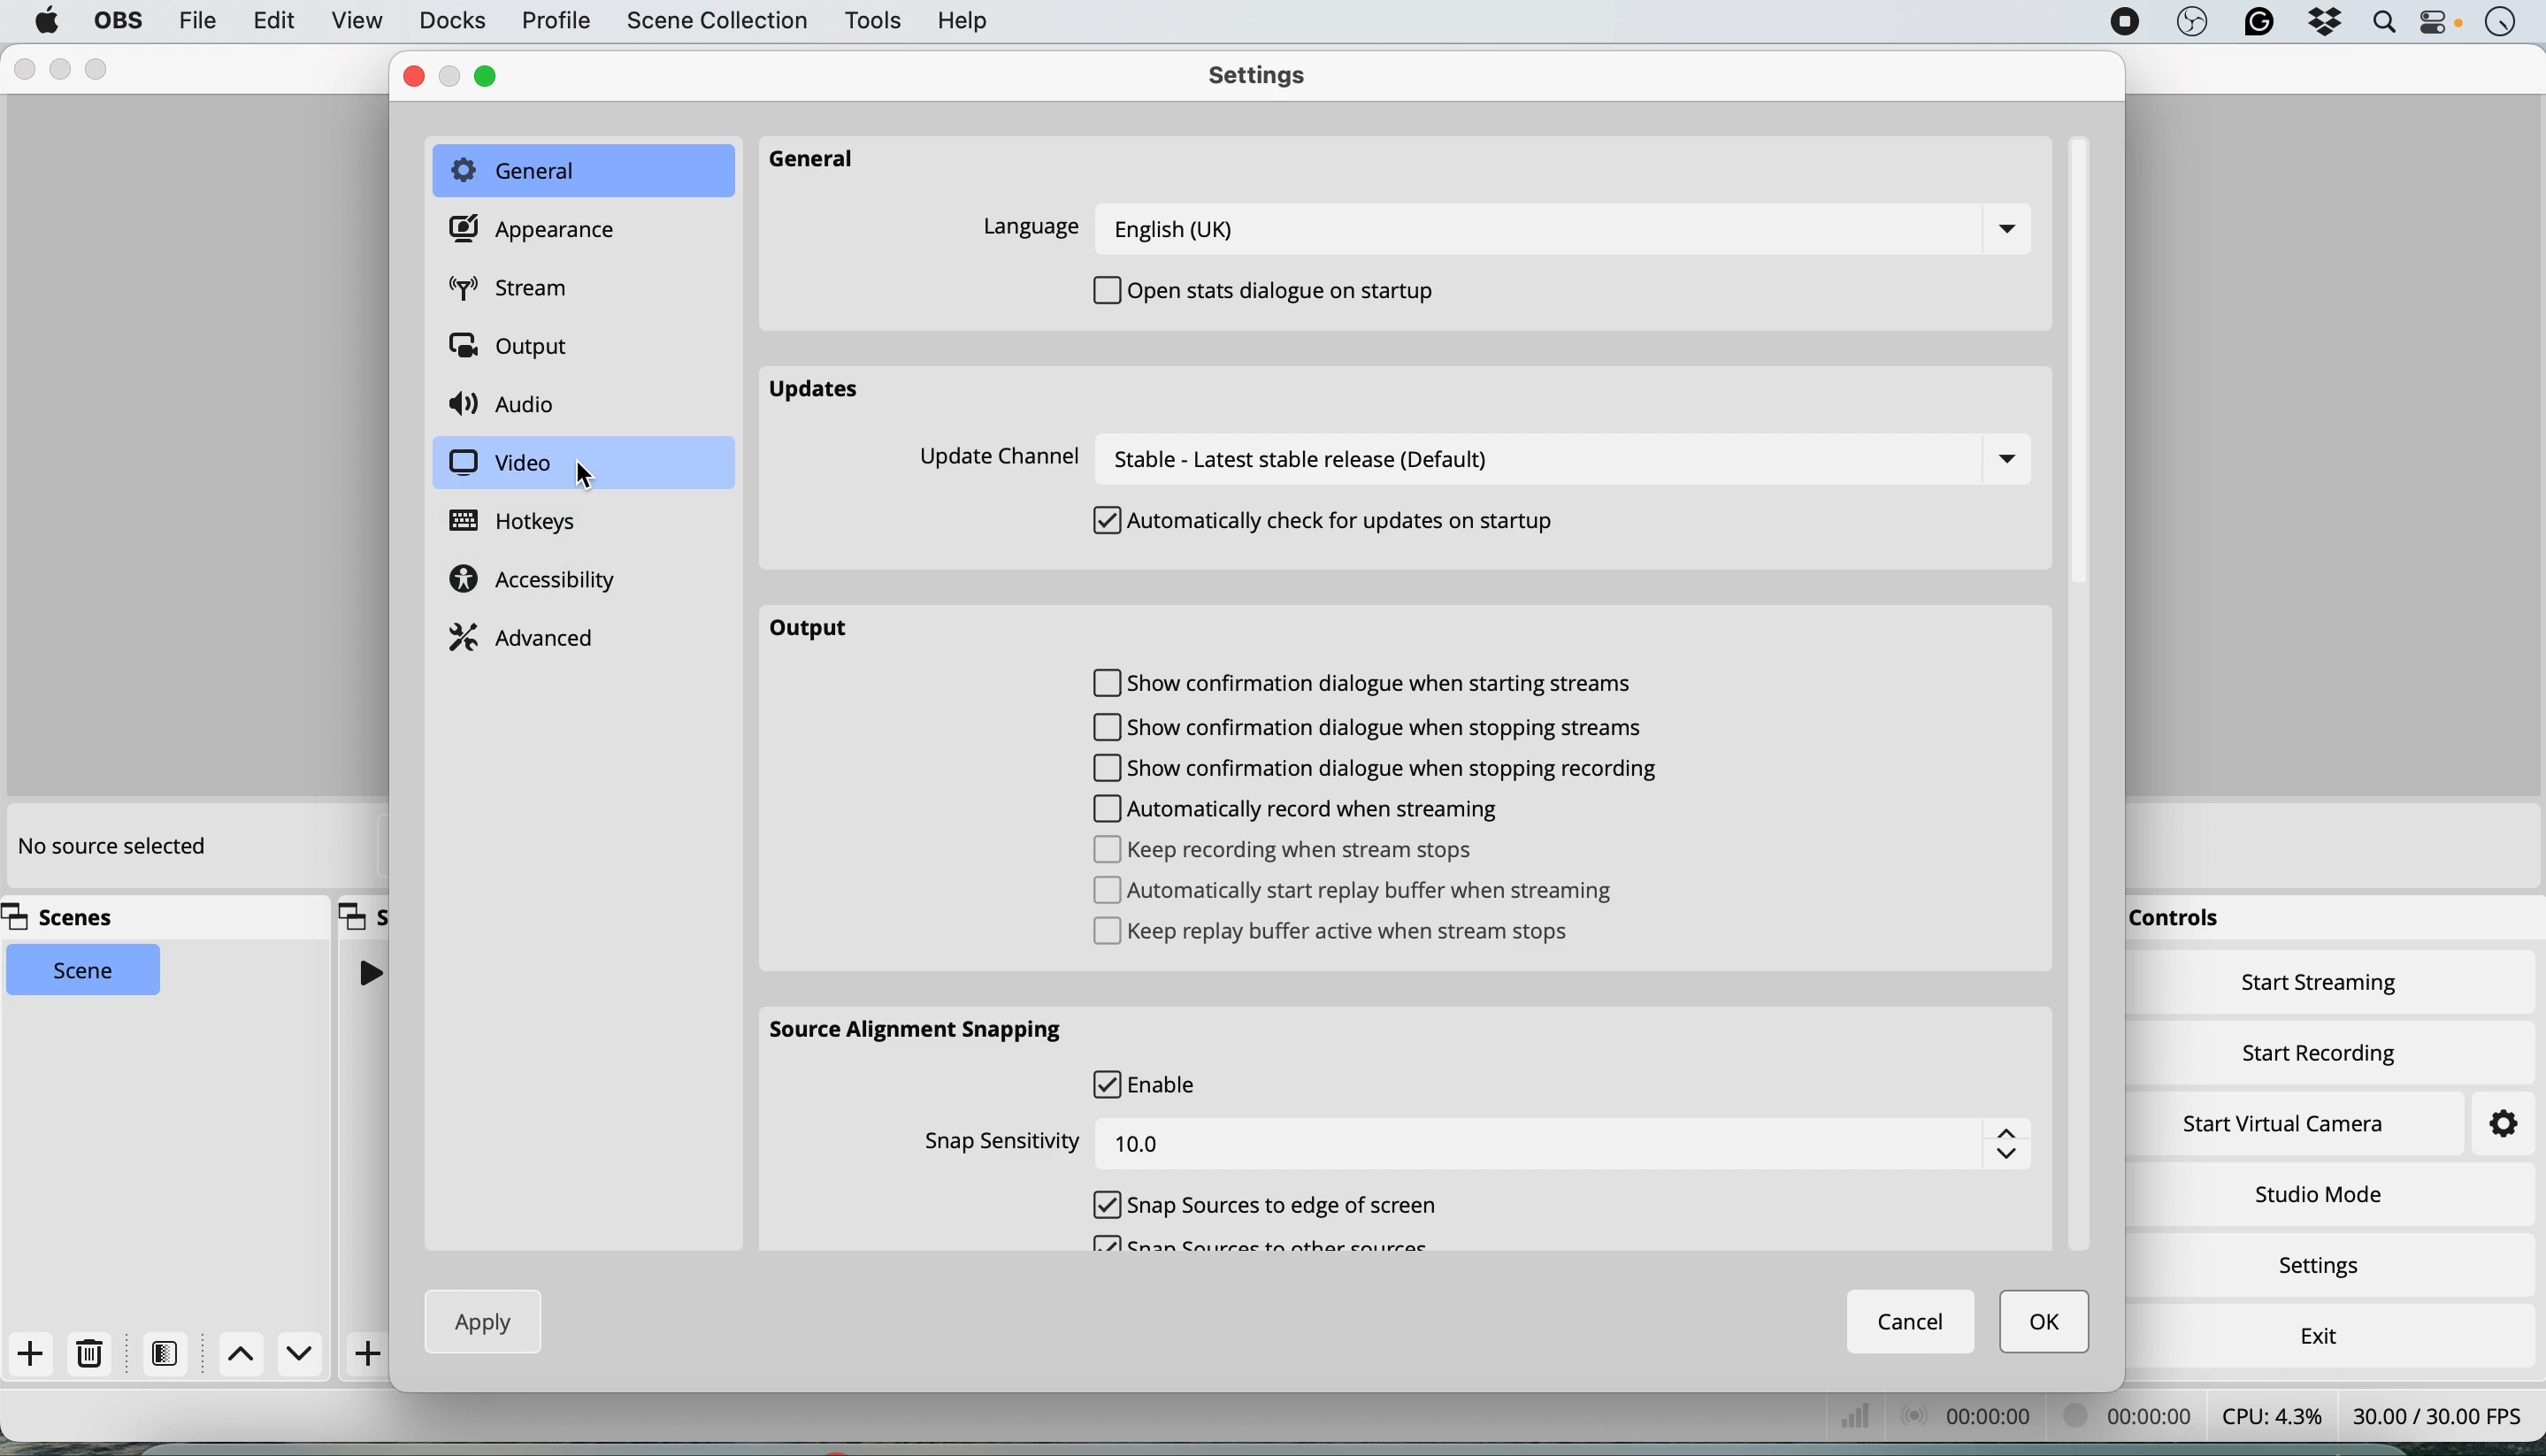 Image resolution: width=2546 pixels, height=1456 pixels. I want to click on automatically start replay buffer when streaming, so click(1366, 889).